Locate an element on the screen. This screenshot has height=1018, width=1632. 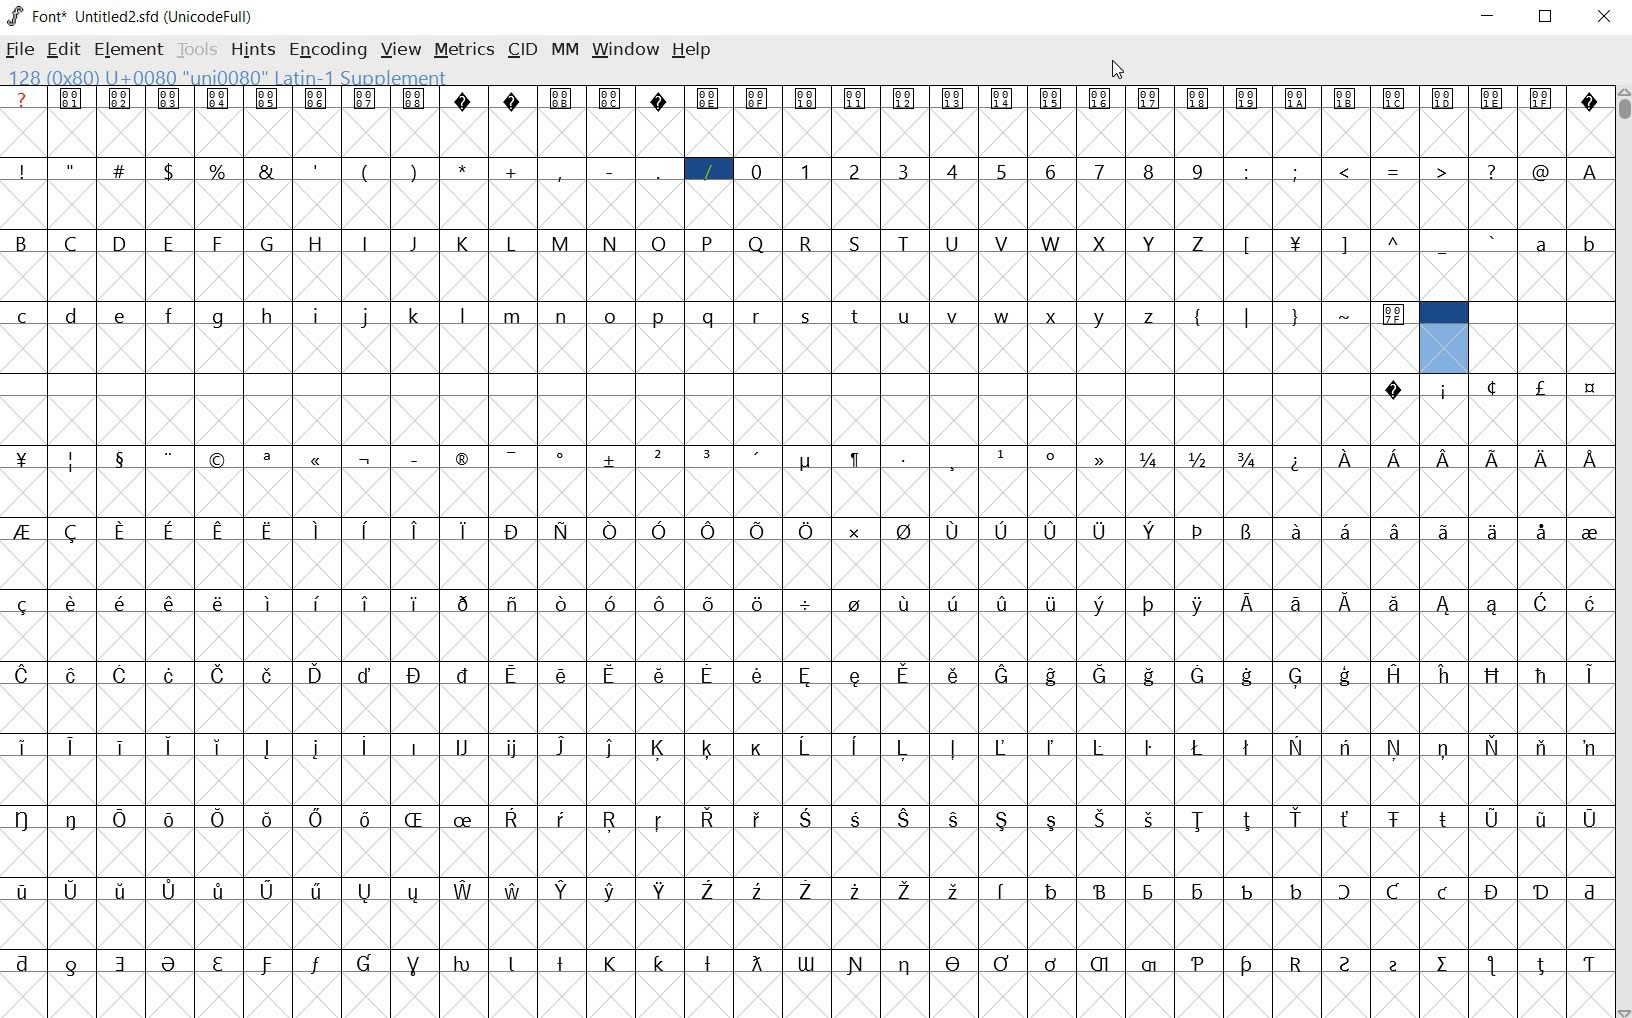
Symbol is located at coordinates (758, 602).